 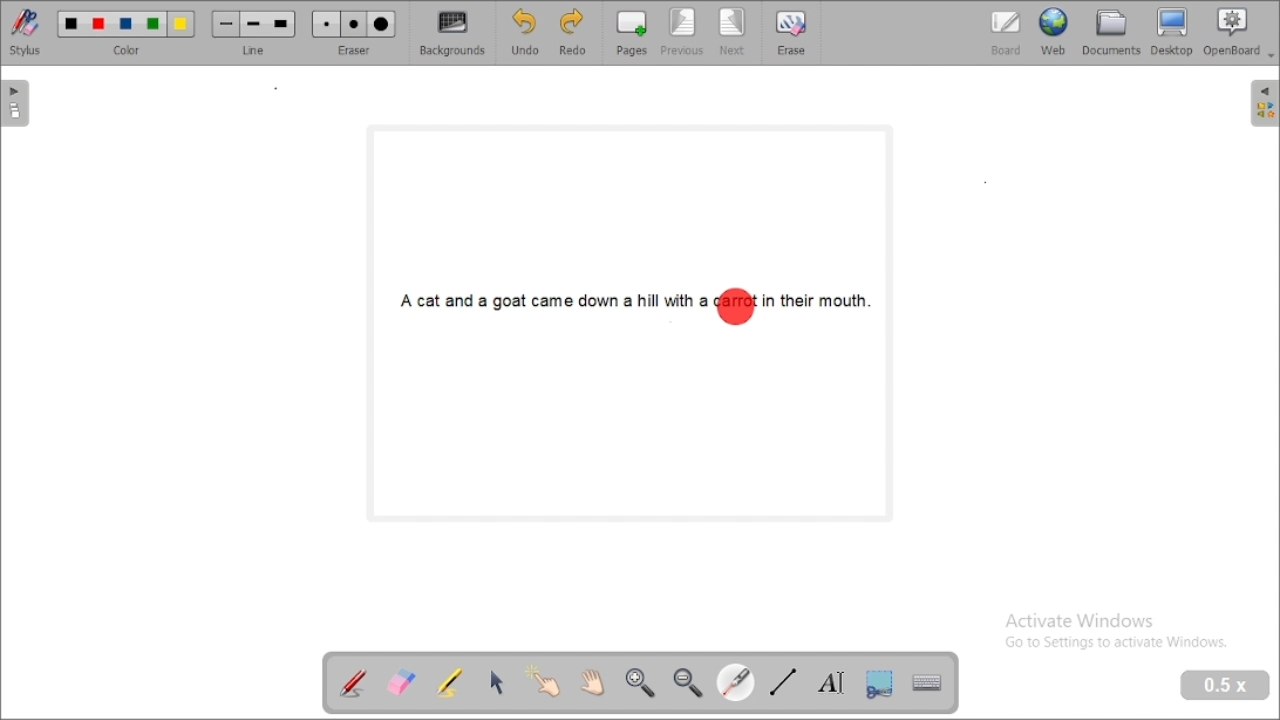 I want to click on color, so click(x=127, y=33).